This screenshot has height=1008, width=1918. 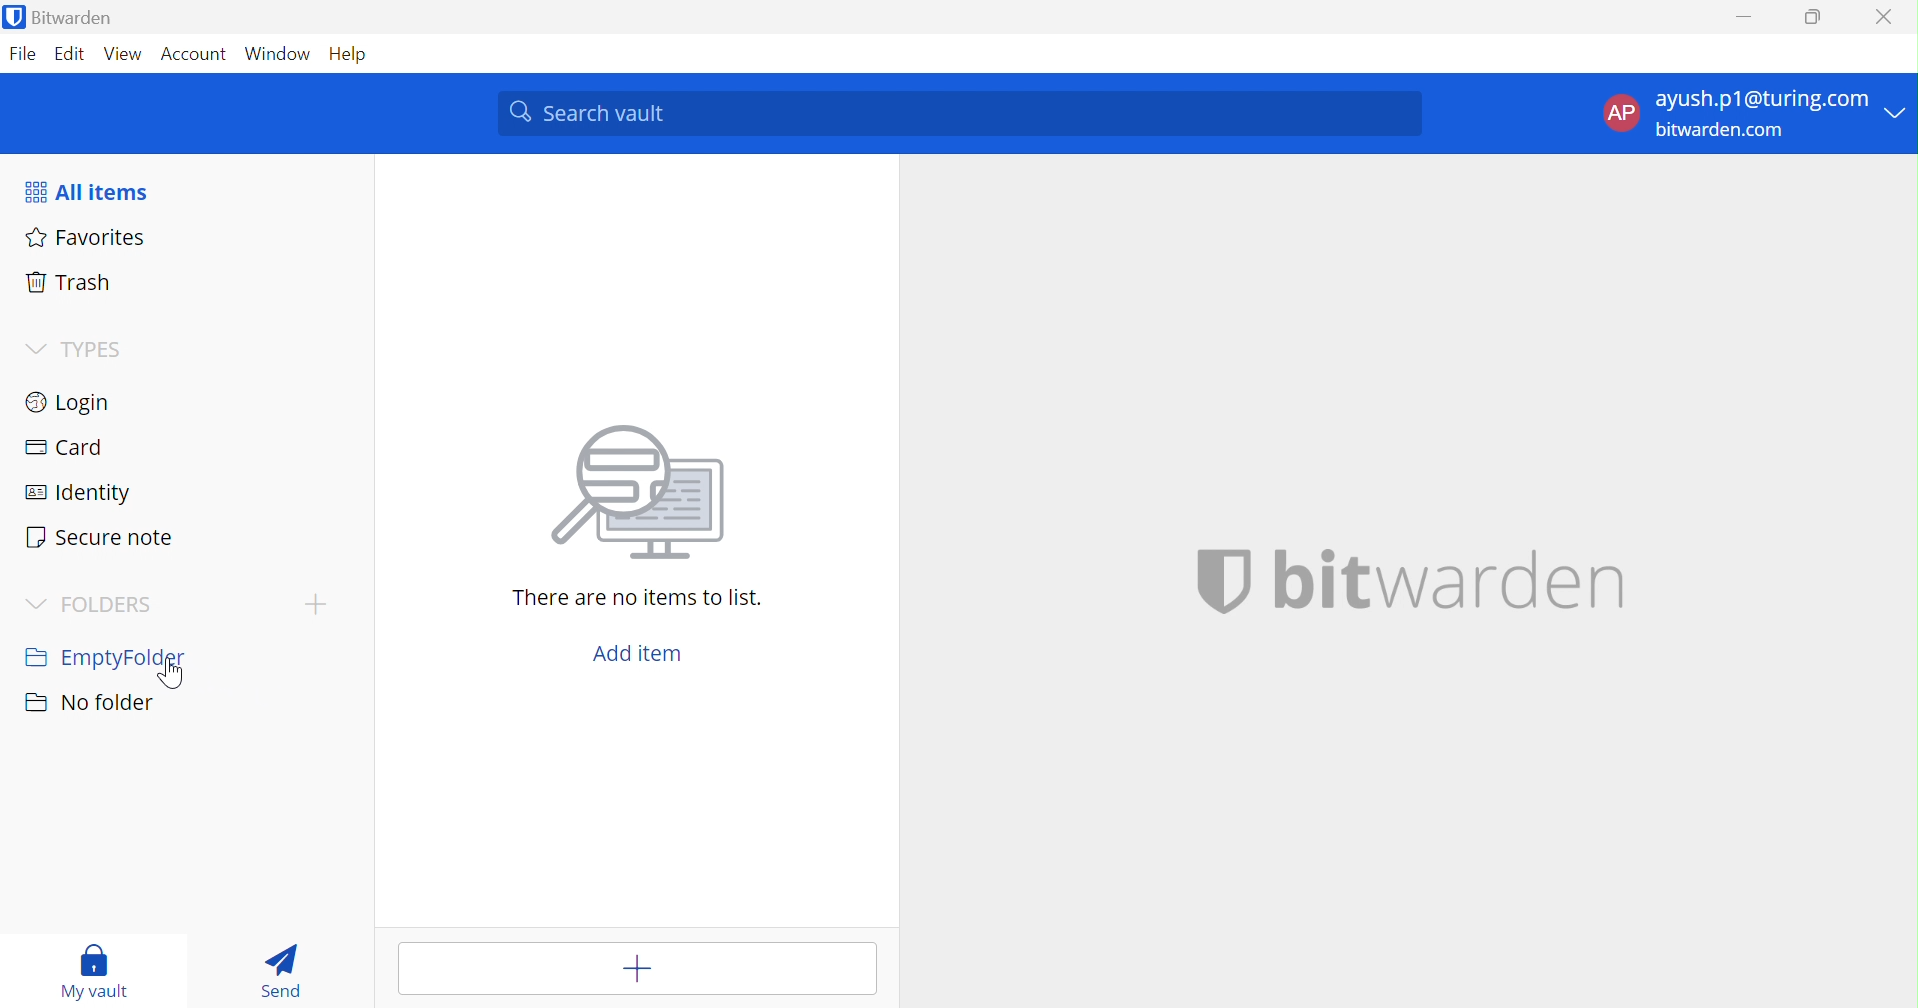 I want to click on bitwarden, so click(x=1456, y=580).